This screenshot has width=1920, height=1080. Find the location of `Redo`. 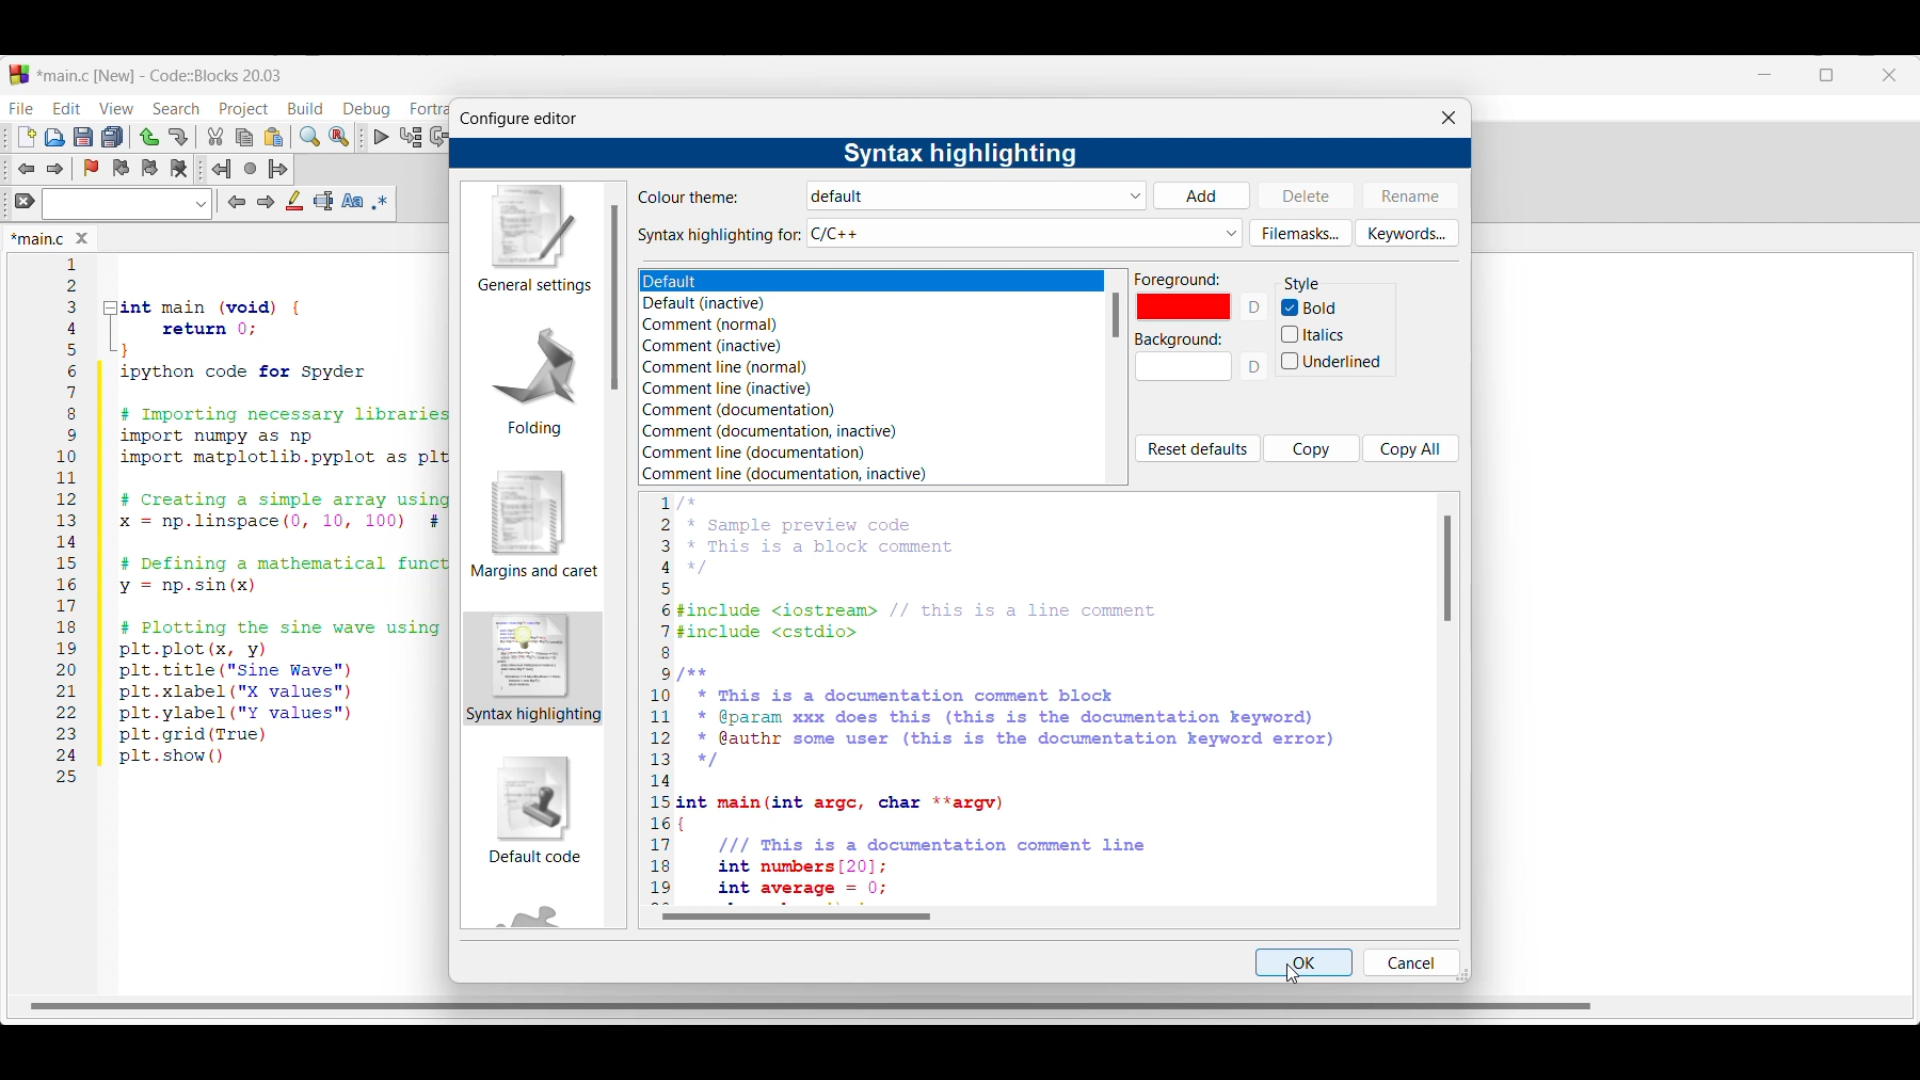

Redo is located at coordinates (178, 137).